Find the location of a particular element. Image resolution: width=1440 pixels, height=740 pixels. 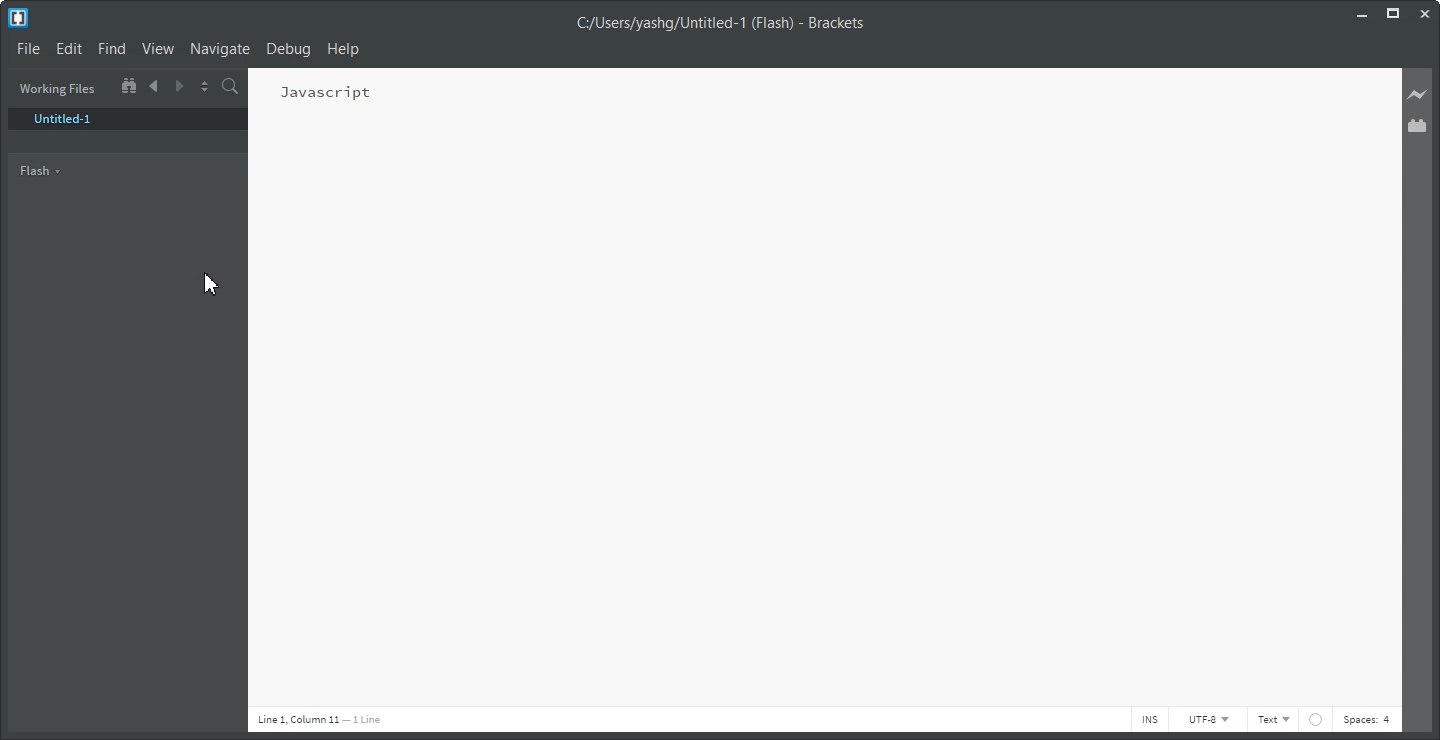

Maximize is located at coordinates (1393, 14).